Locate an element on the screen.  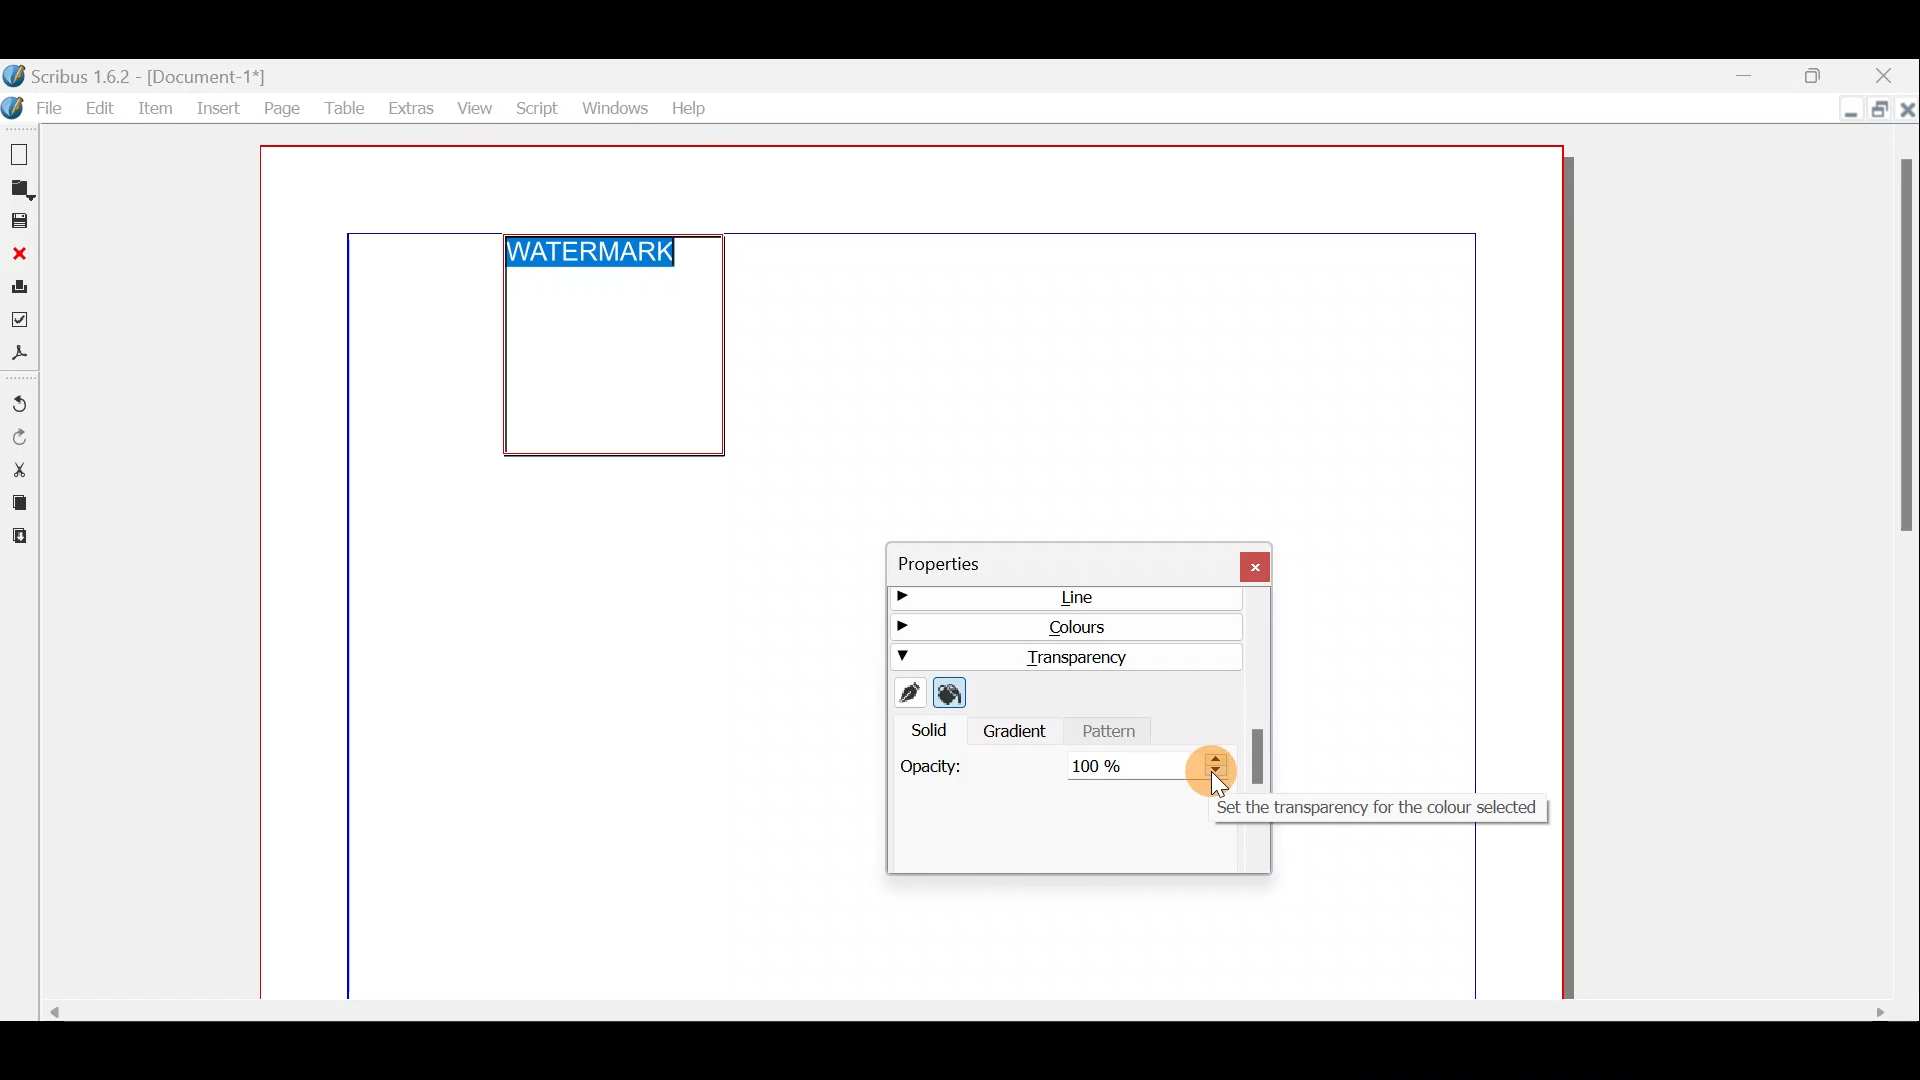
Solid is located at coordinates (922, 732).